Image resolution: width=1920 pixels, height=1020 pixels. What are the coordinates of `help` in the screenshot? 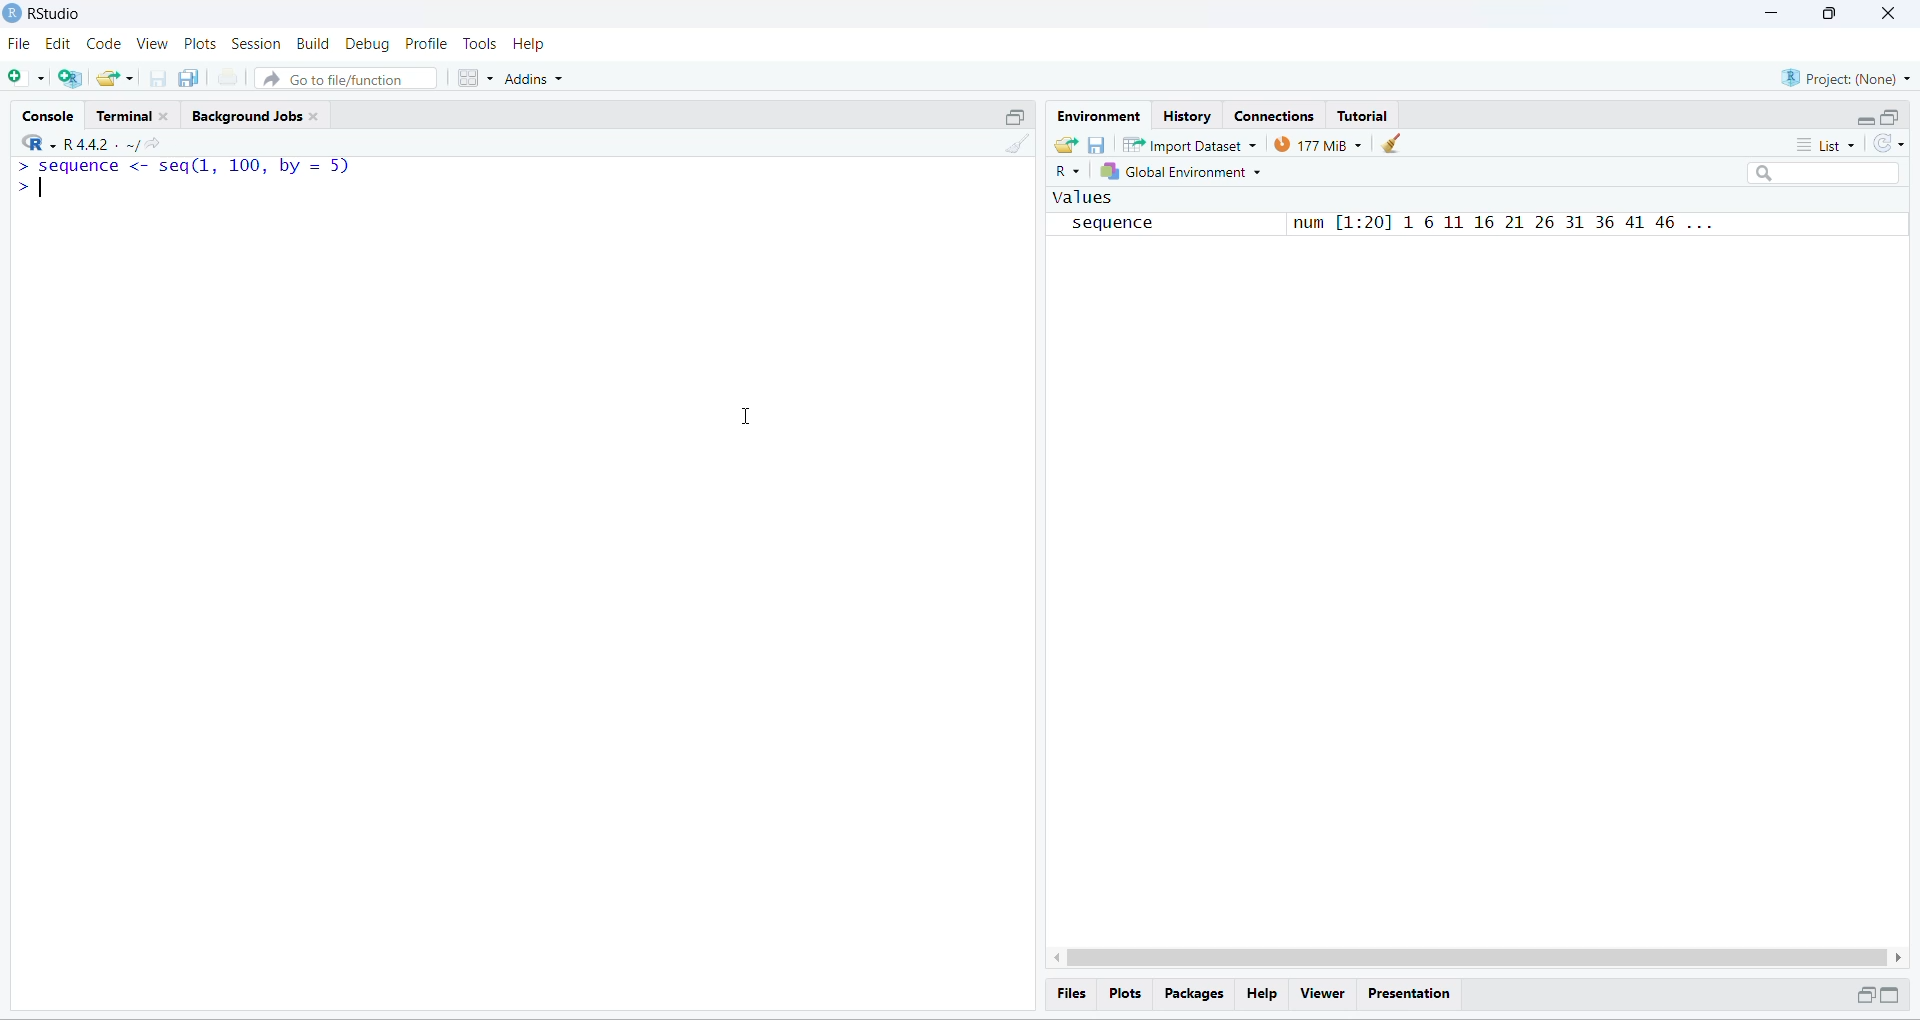 It's located at (528, 45).